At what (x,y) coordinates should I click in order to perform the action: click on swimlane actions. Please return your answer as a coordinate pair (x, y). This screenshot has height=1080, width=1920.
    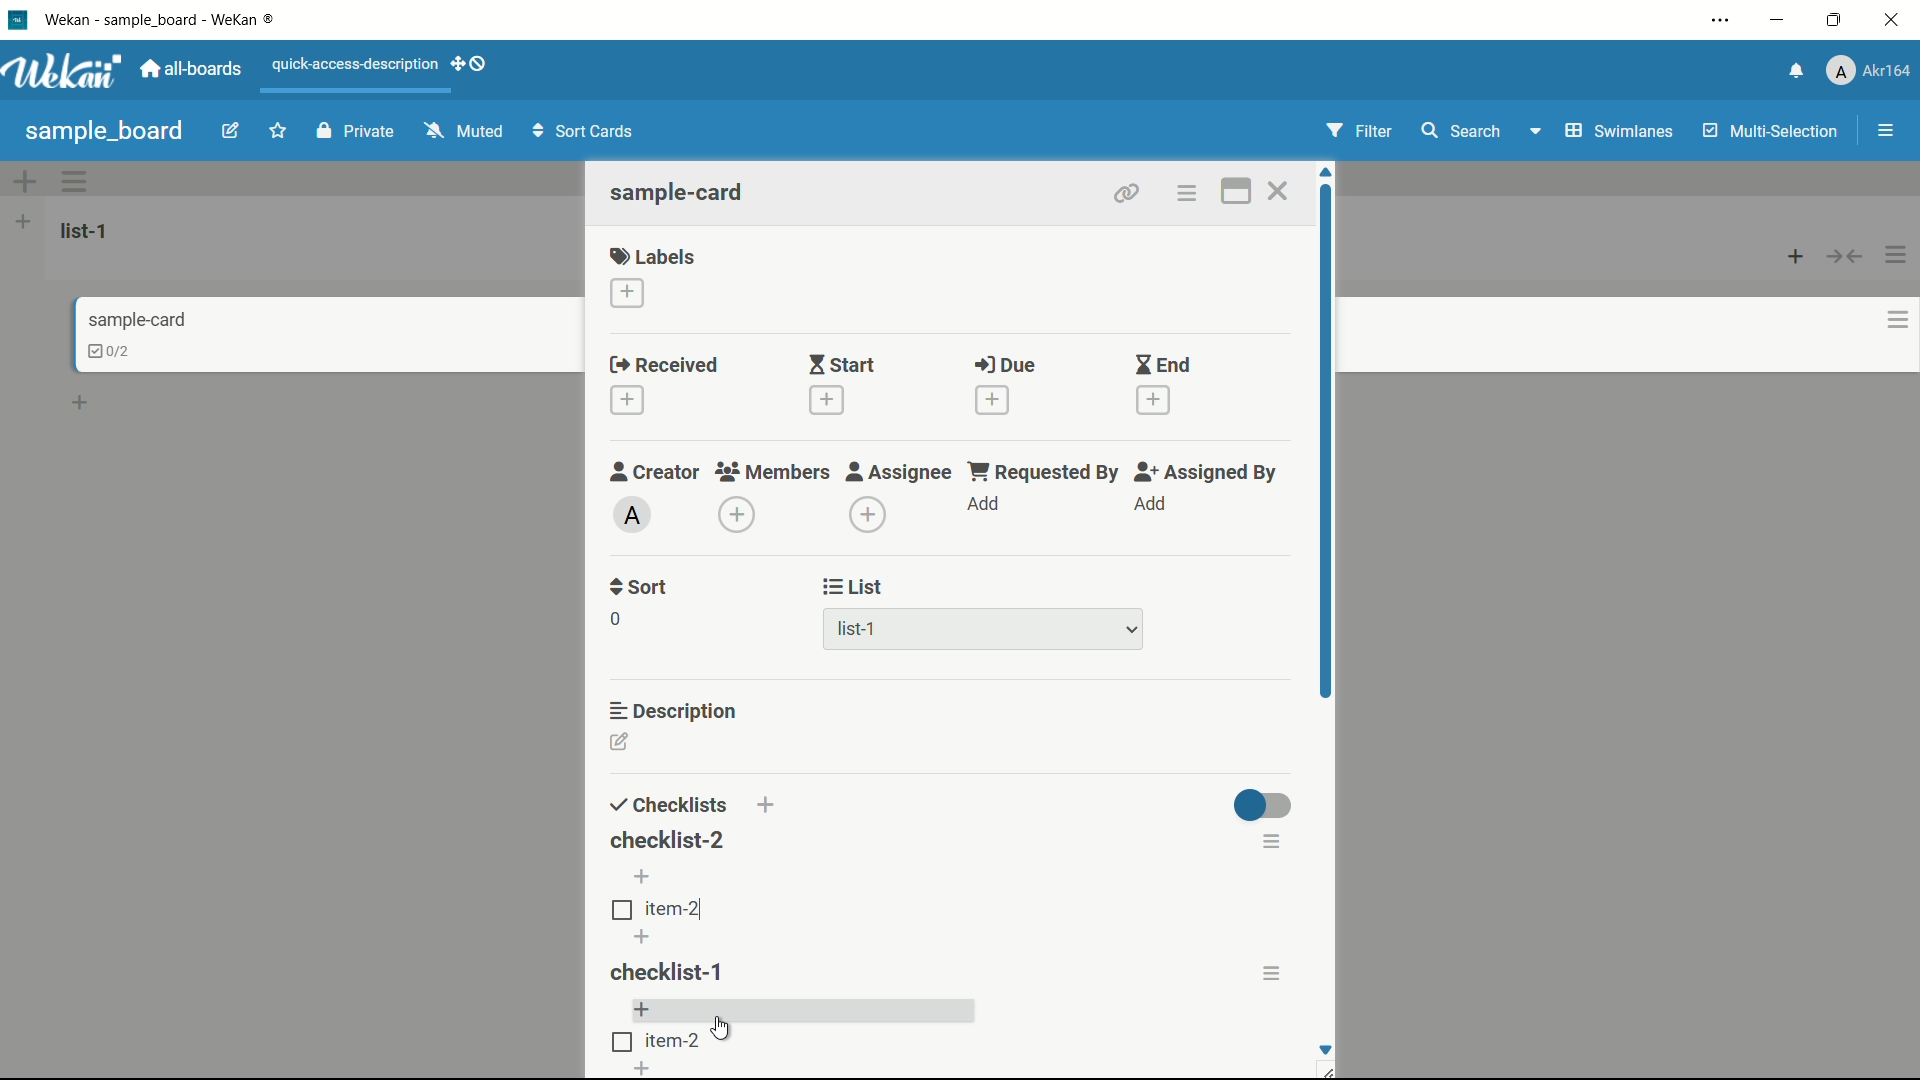
    Looking at the image, I should click on (76, 181).